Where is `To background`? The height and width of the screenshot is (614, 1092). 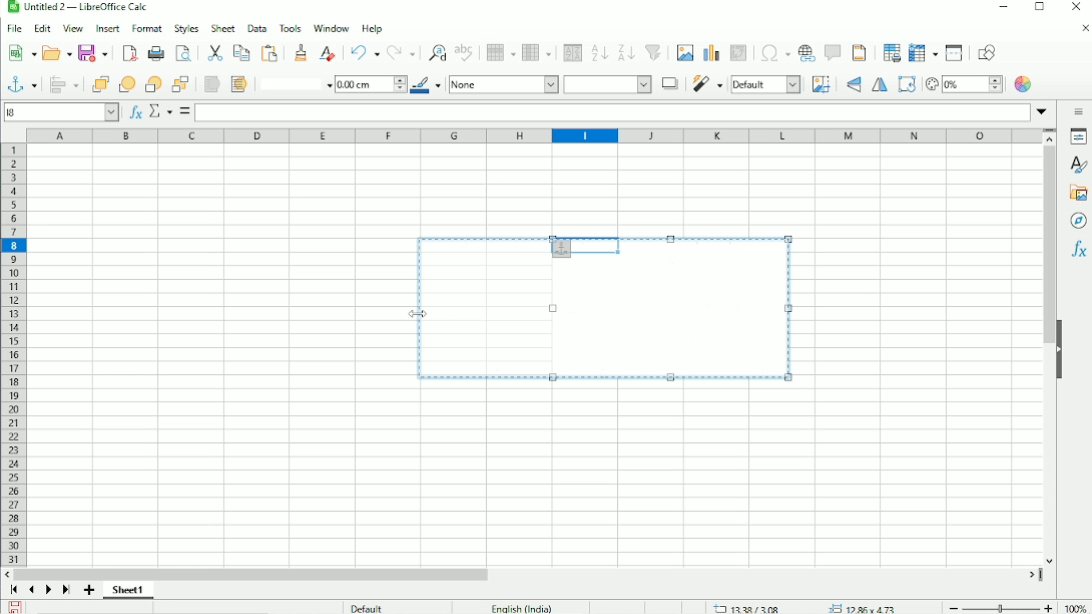
To background is located at coordinates (237, 84).